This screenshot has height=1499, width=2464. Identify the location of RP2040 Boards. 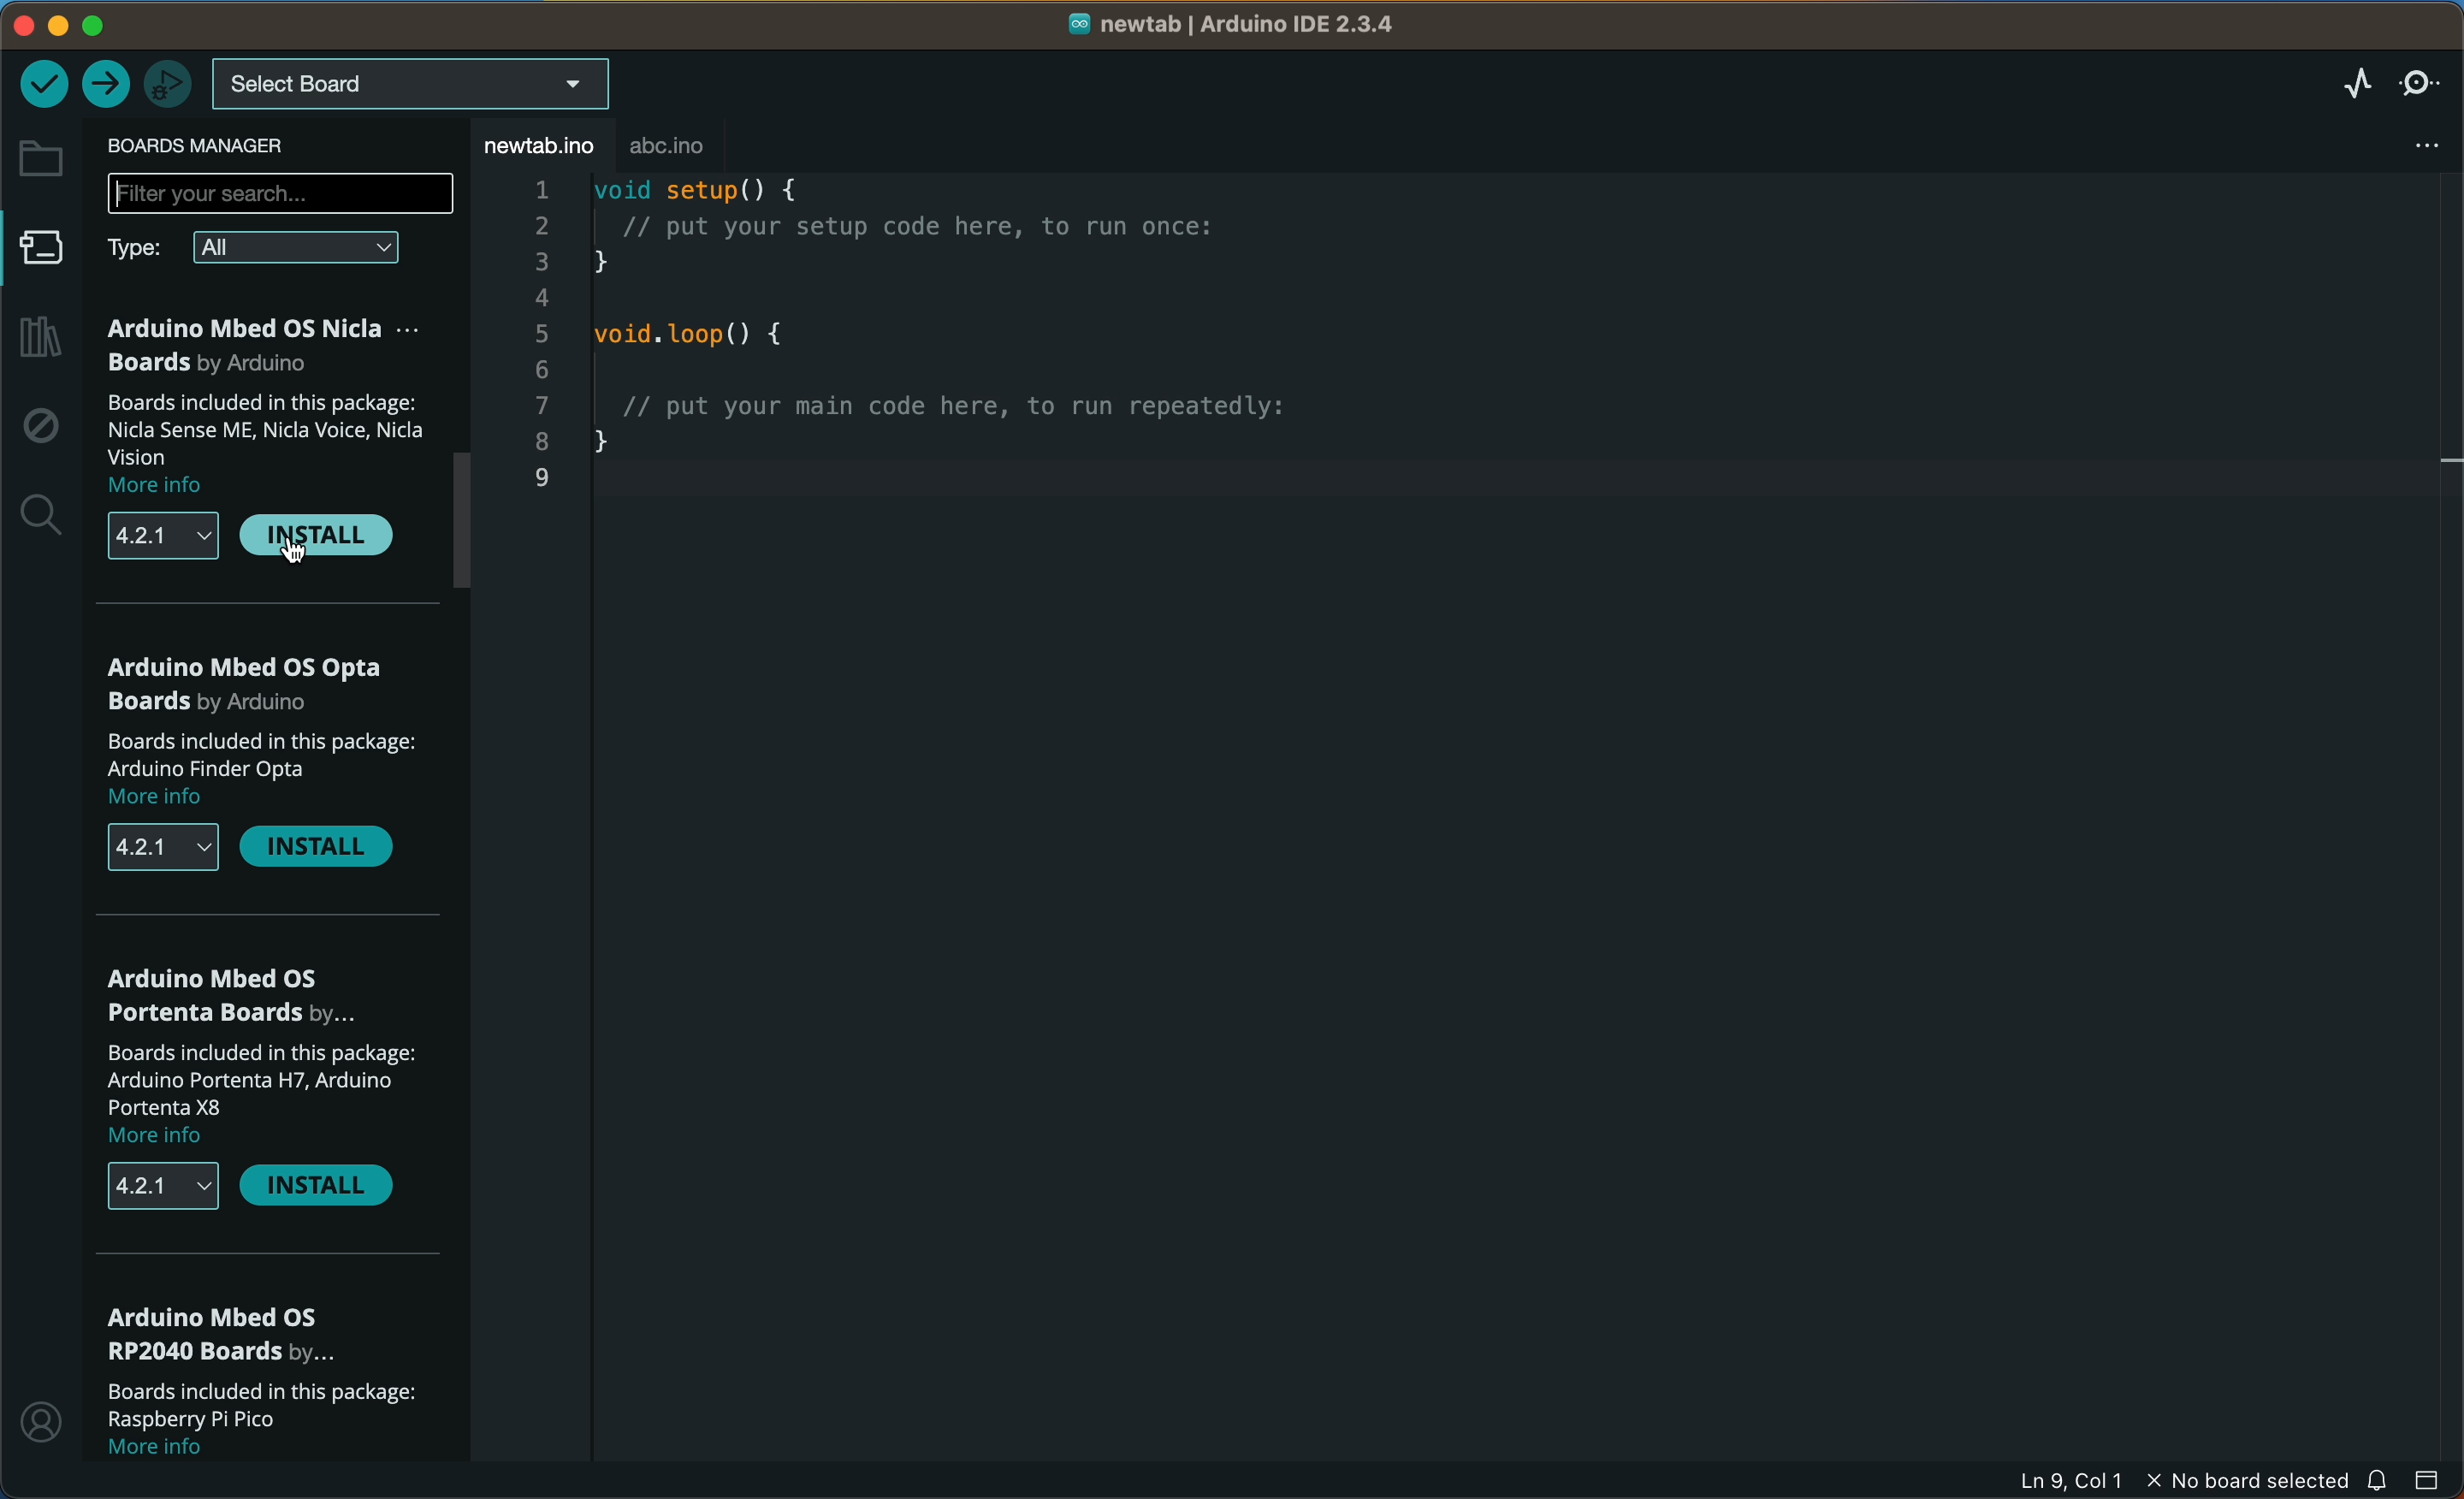
(230, 1334).